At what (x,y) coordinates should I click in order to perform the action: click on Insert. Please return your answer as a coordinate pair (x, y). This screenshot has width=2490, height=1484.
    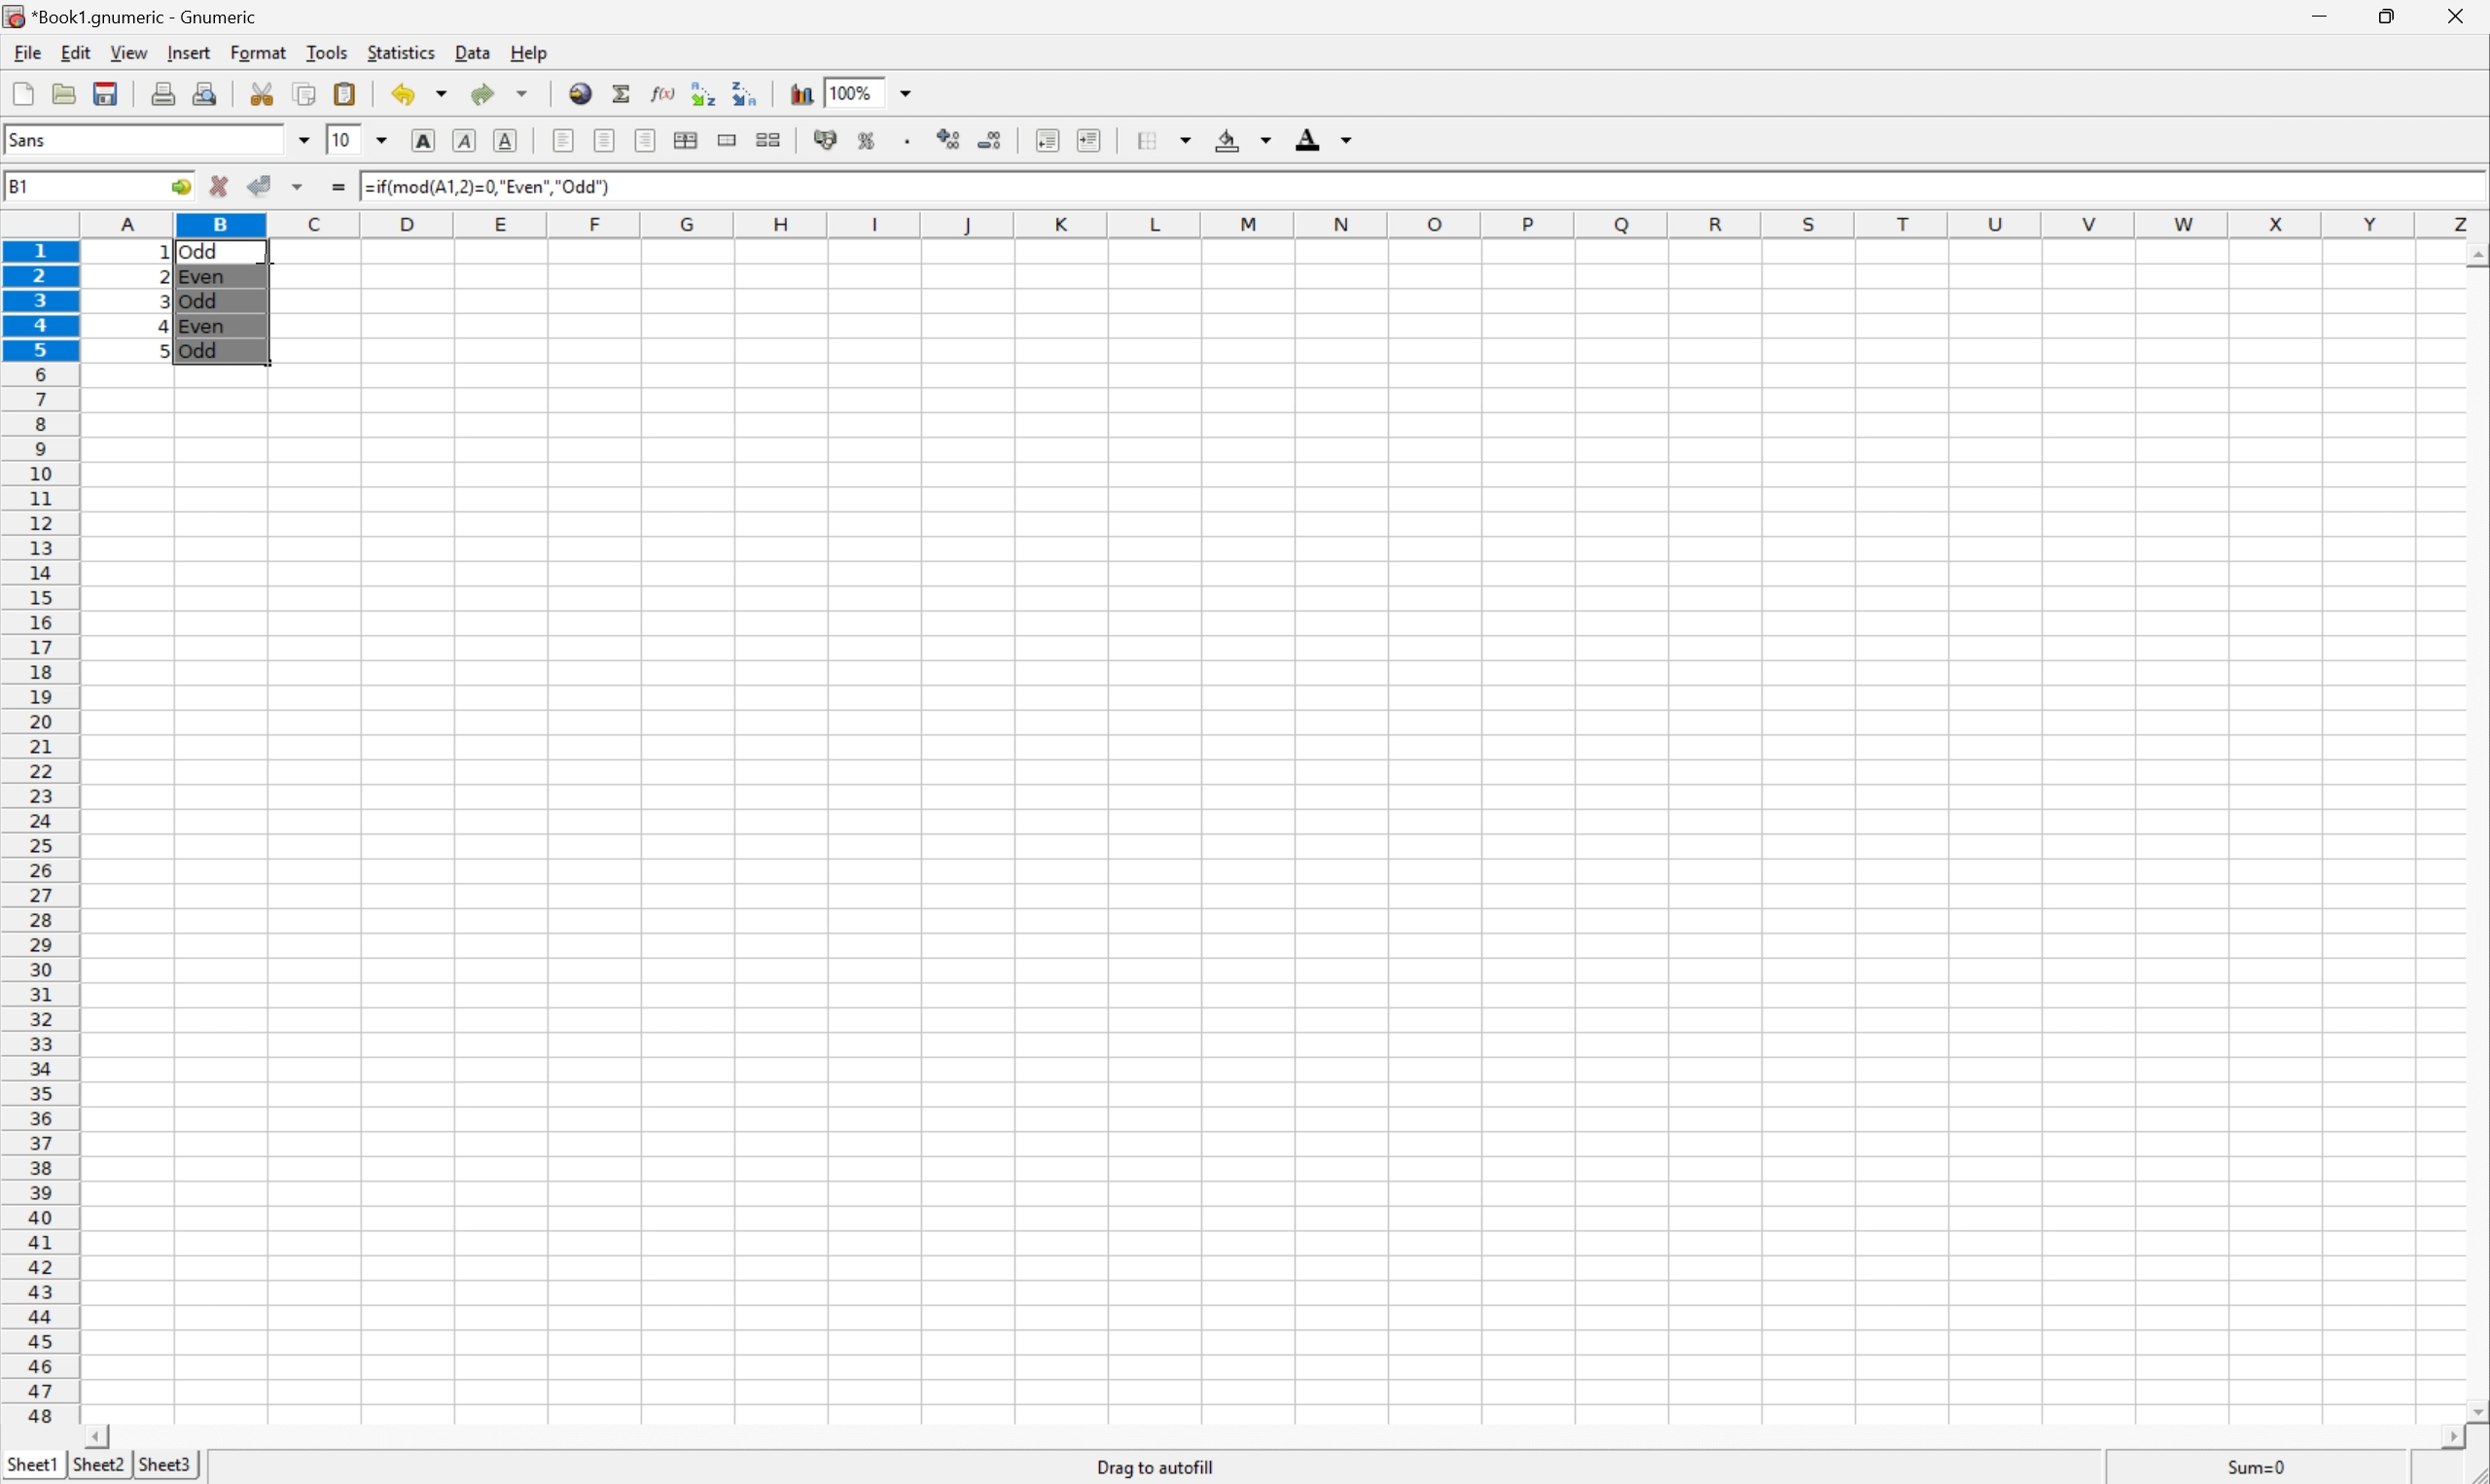
    Looking at the image, I should click on (192, 52).